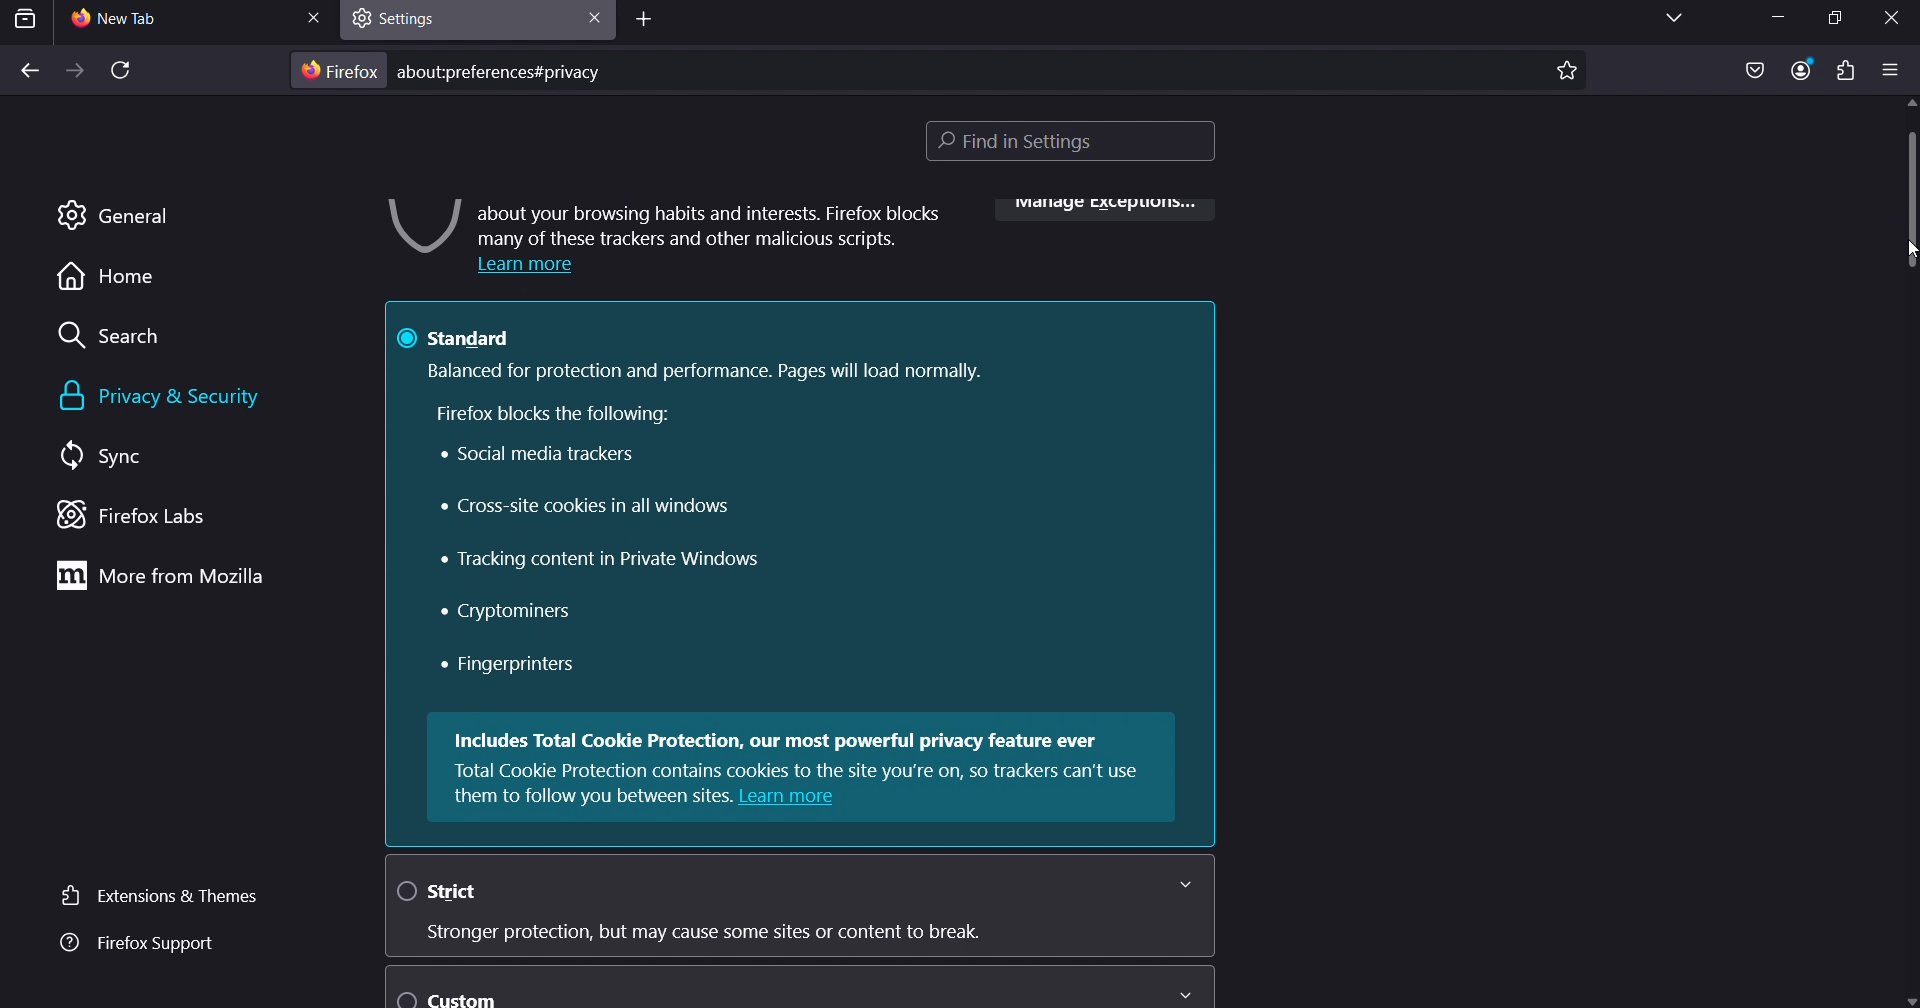  I want to click on search, so click(120, 339).